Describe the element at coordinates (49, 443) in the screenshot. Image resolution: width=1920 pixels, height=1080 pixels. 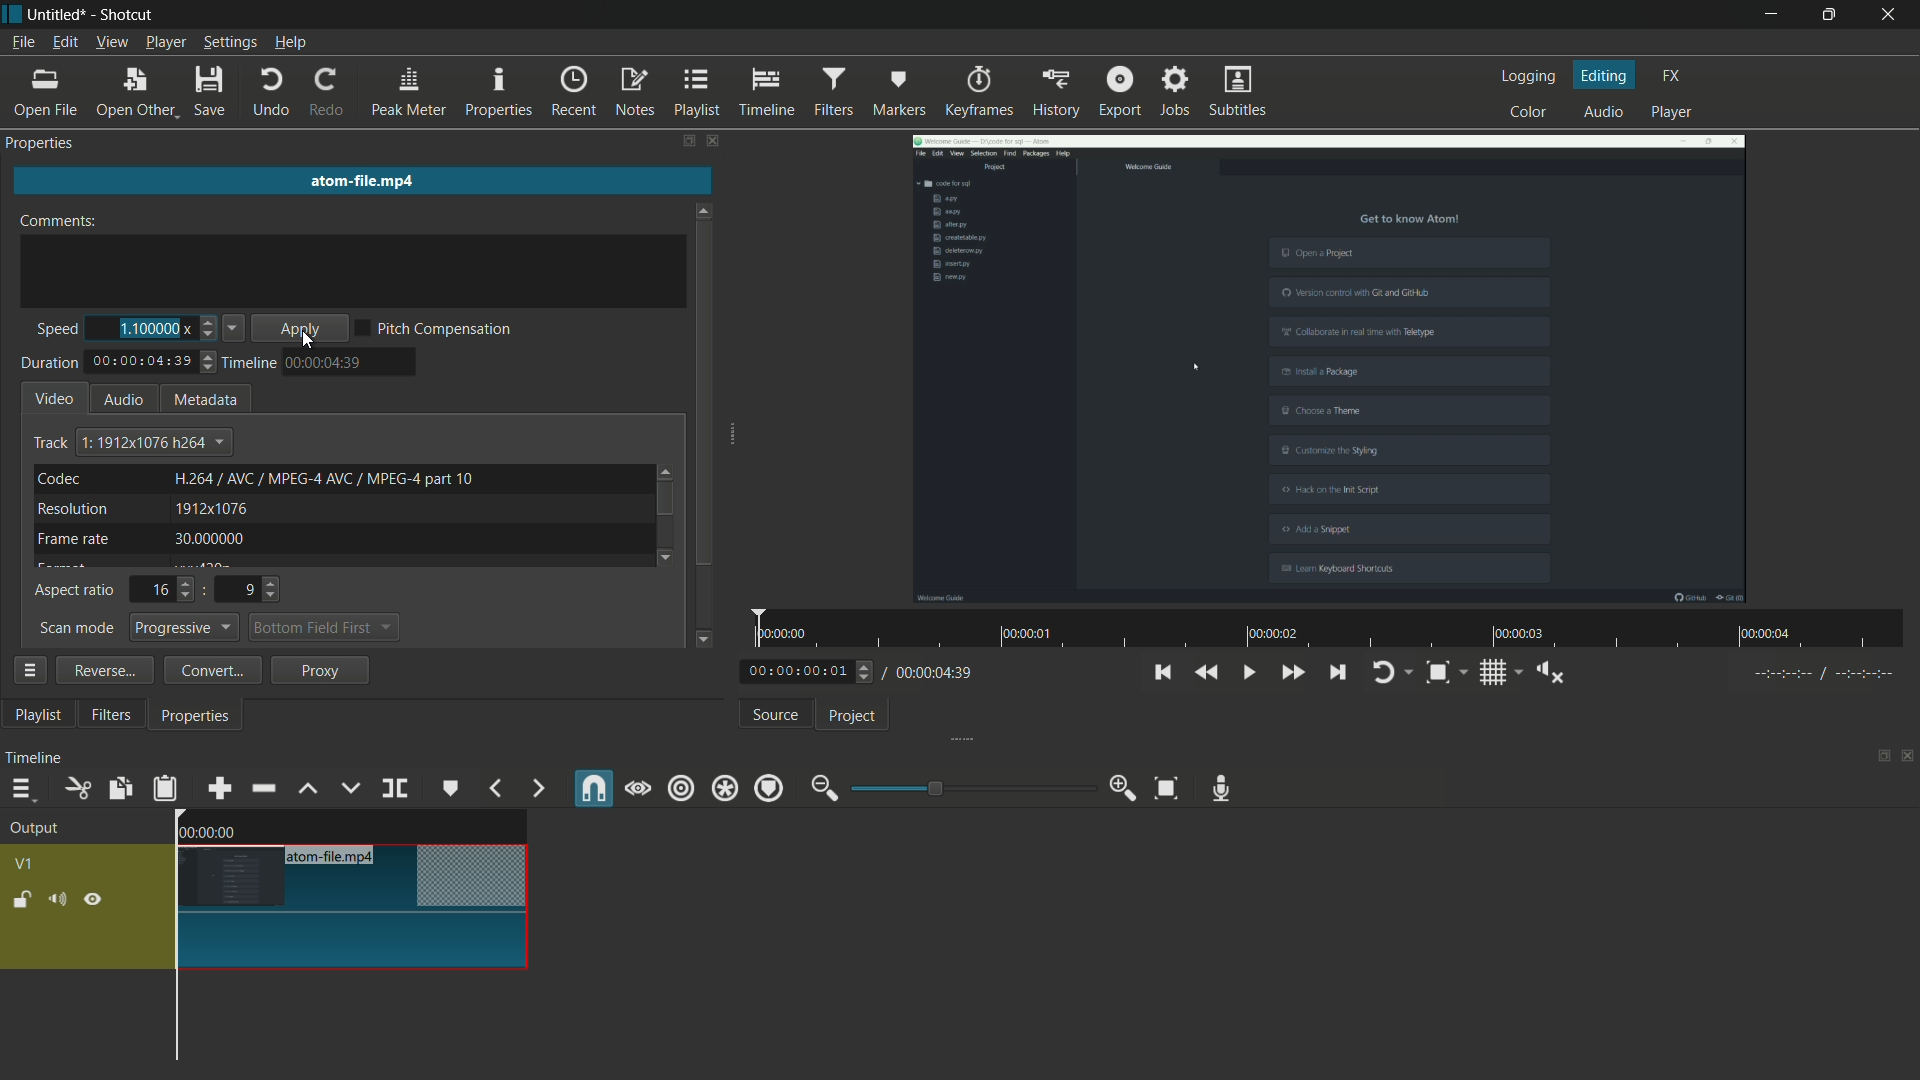
I see `track` at that location.